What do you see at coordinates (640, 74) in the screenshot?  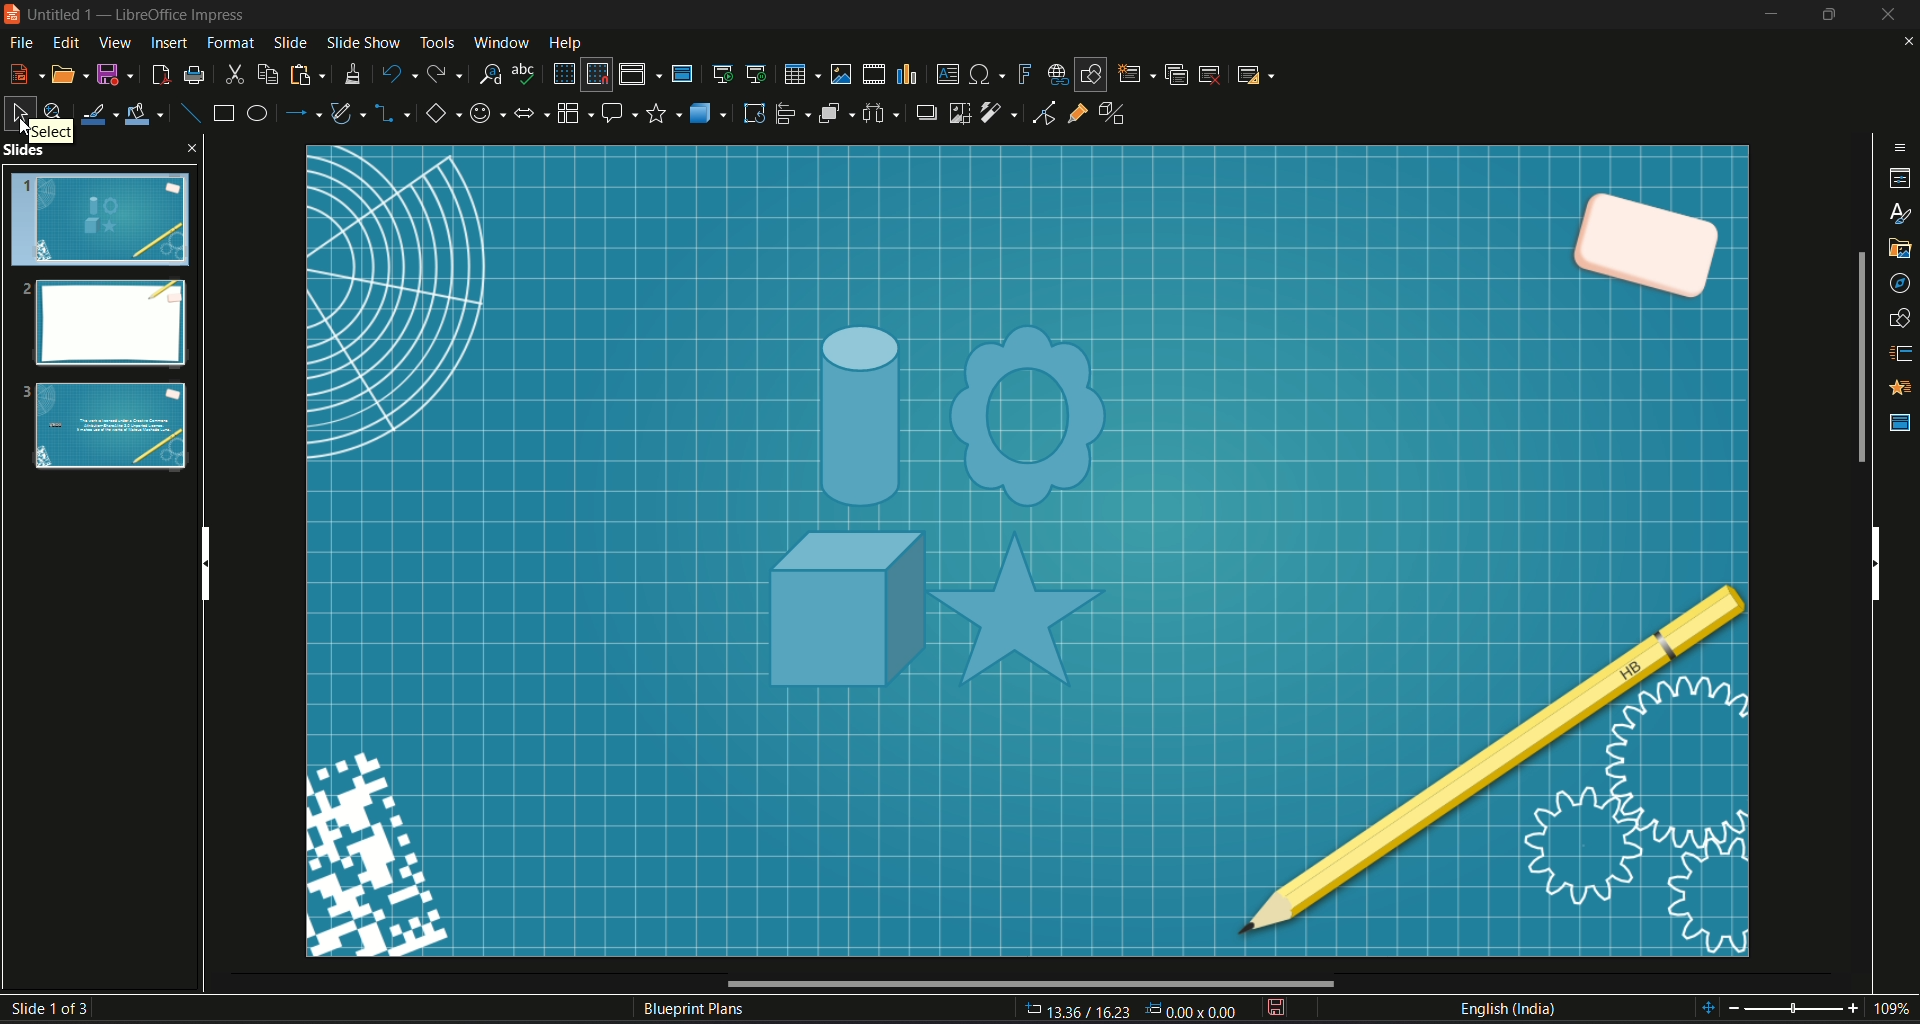 I see `display views` at bounding box center [640, 74].